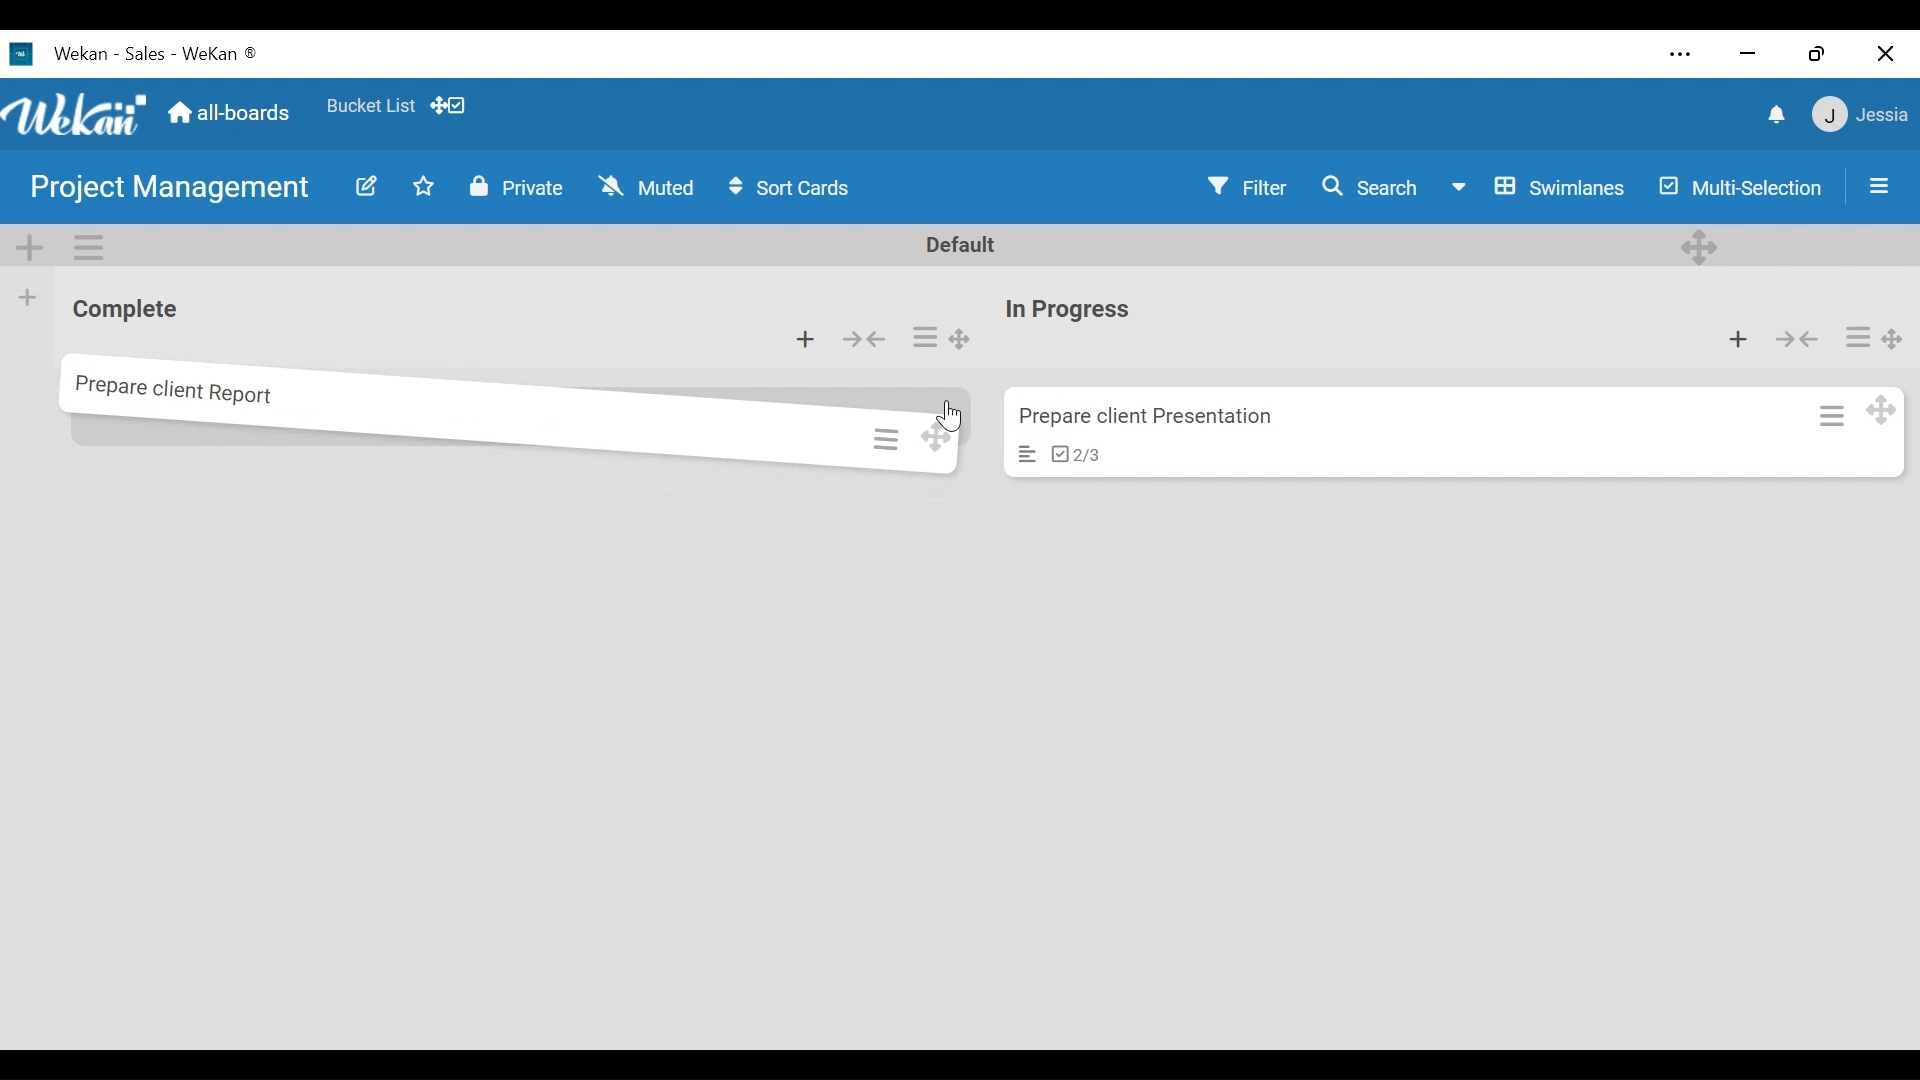  What do you see at coordinates (794, 188) in the screenshot?
I see `Sort cards` at bounding box center [794, 188].